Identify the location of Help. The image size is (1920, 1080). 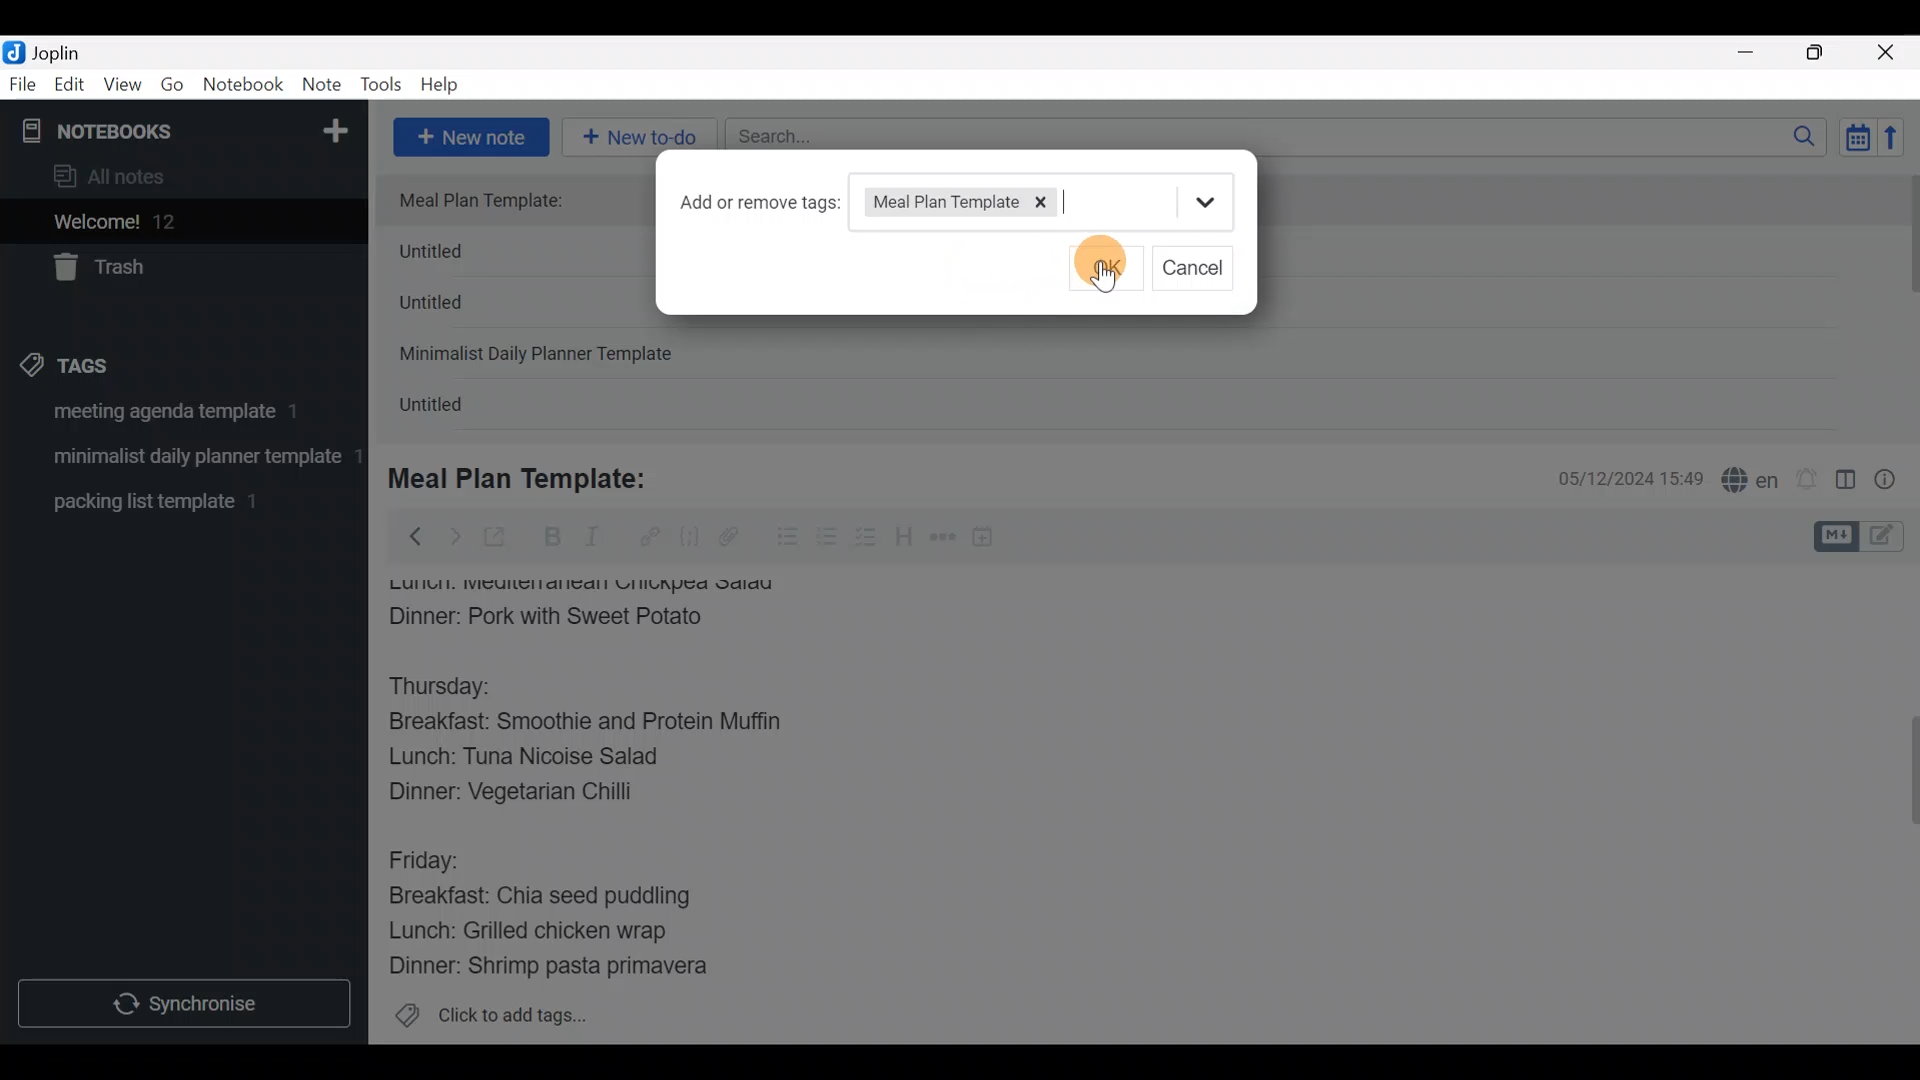
(447, 81).